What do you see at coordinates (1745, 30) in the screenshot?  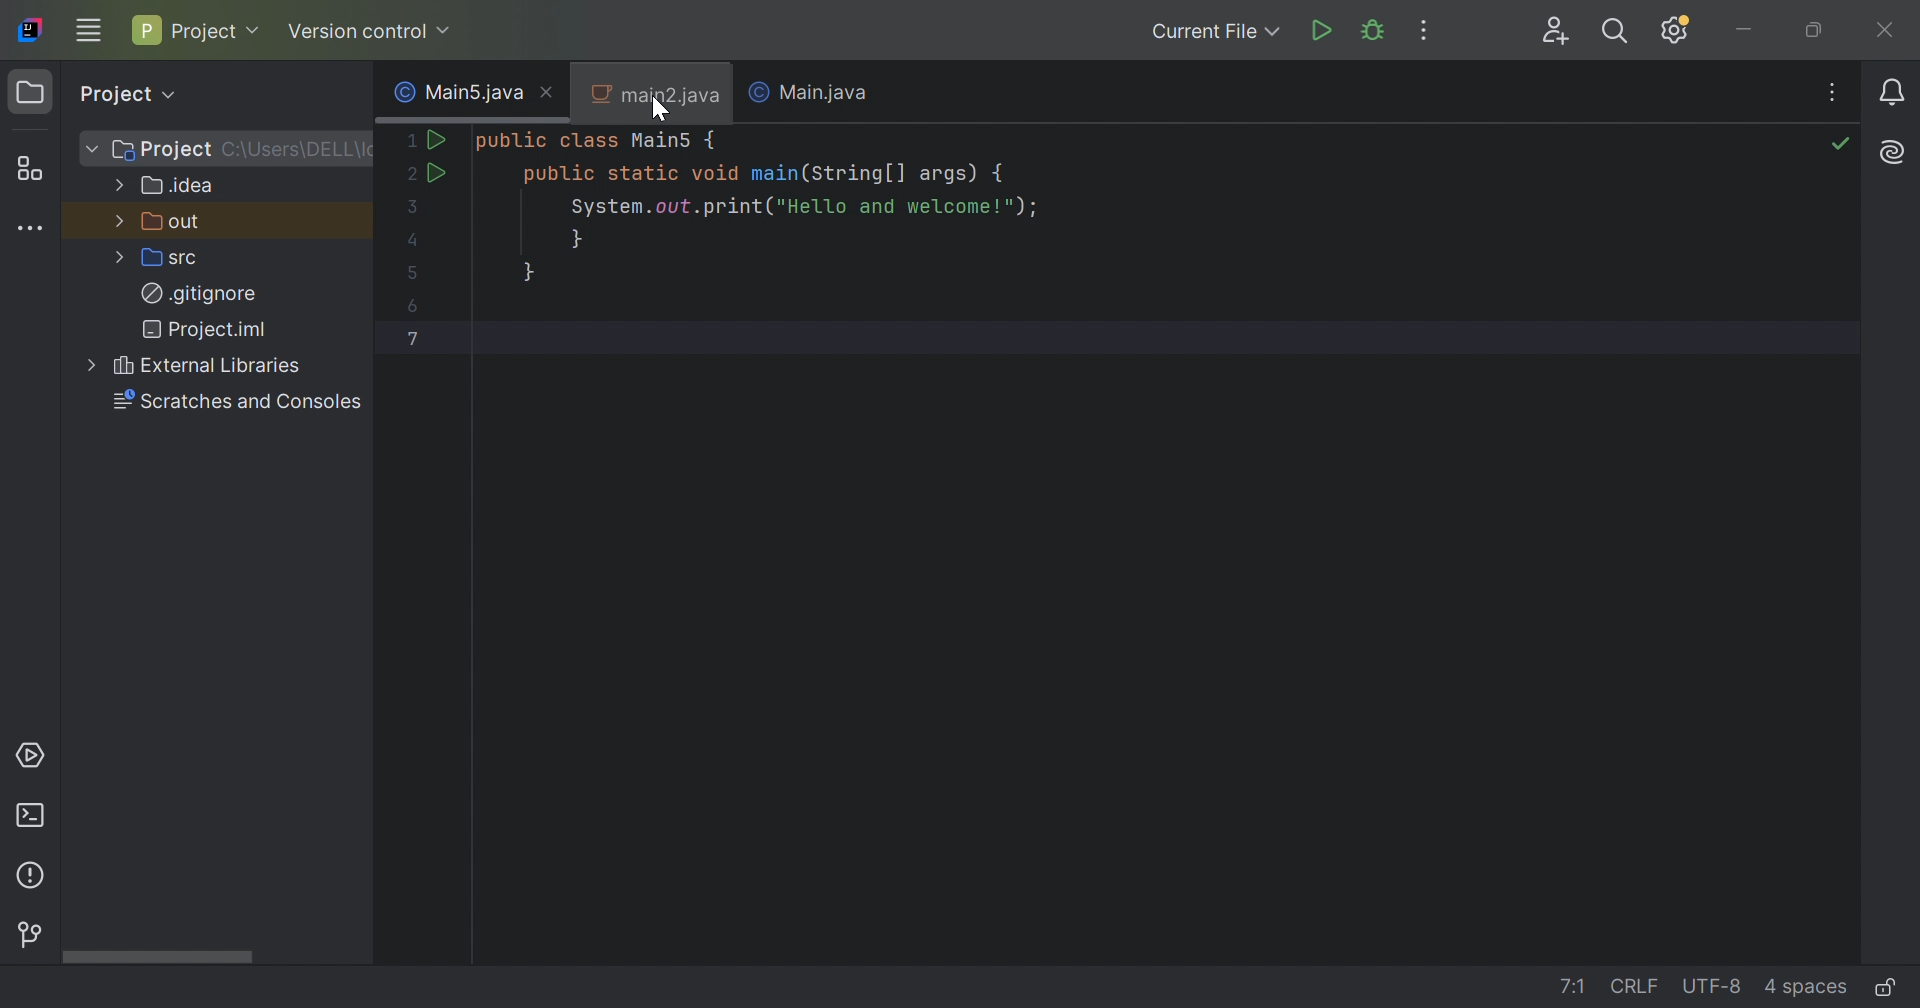 I see `Minimize` at bounding box center [1745, 30].